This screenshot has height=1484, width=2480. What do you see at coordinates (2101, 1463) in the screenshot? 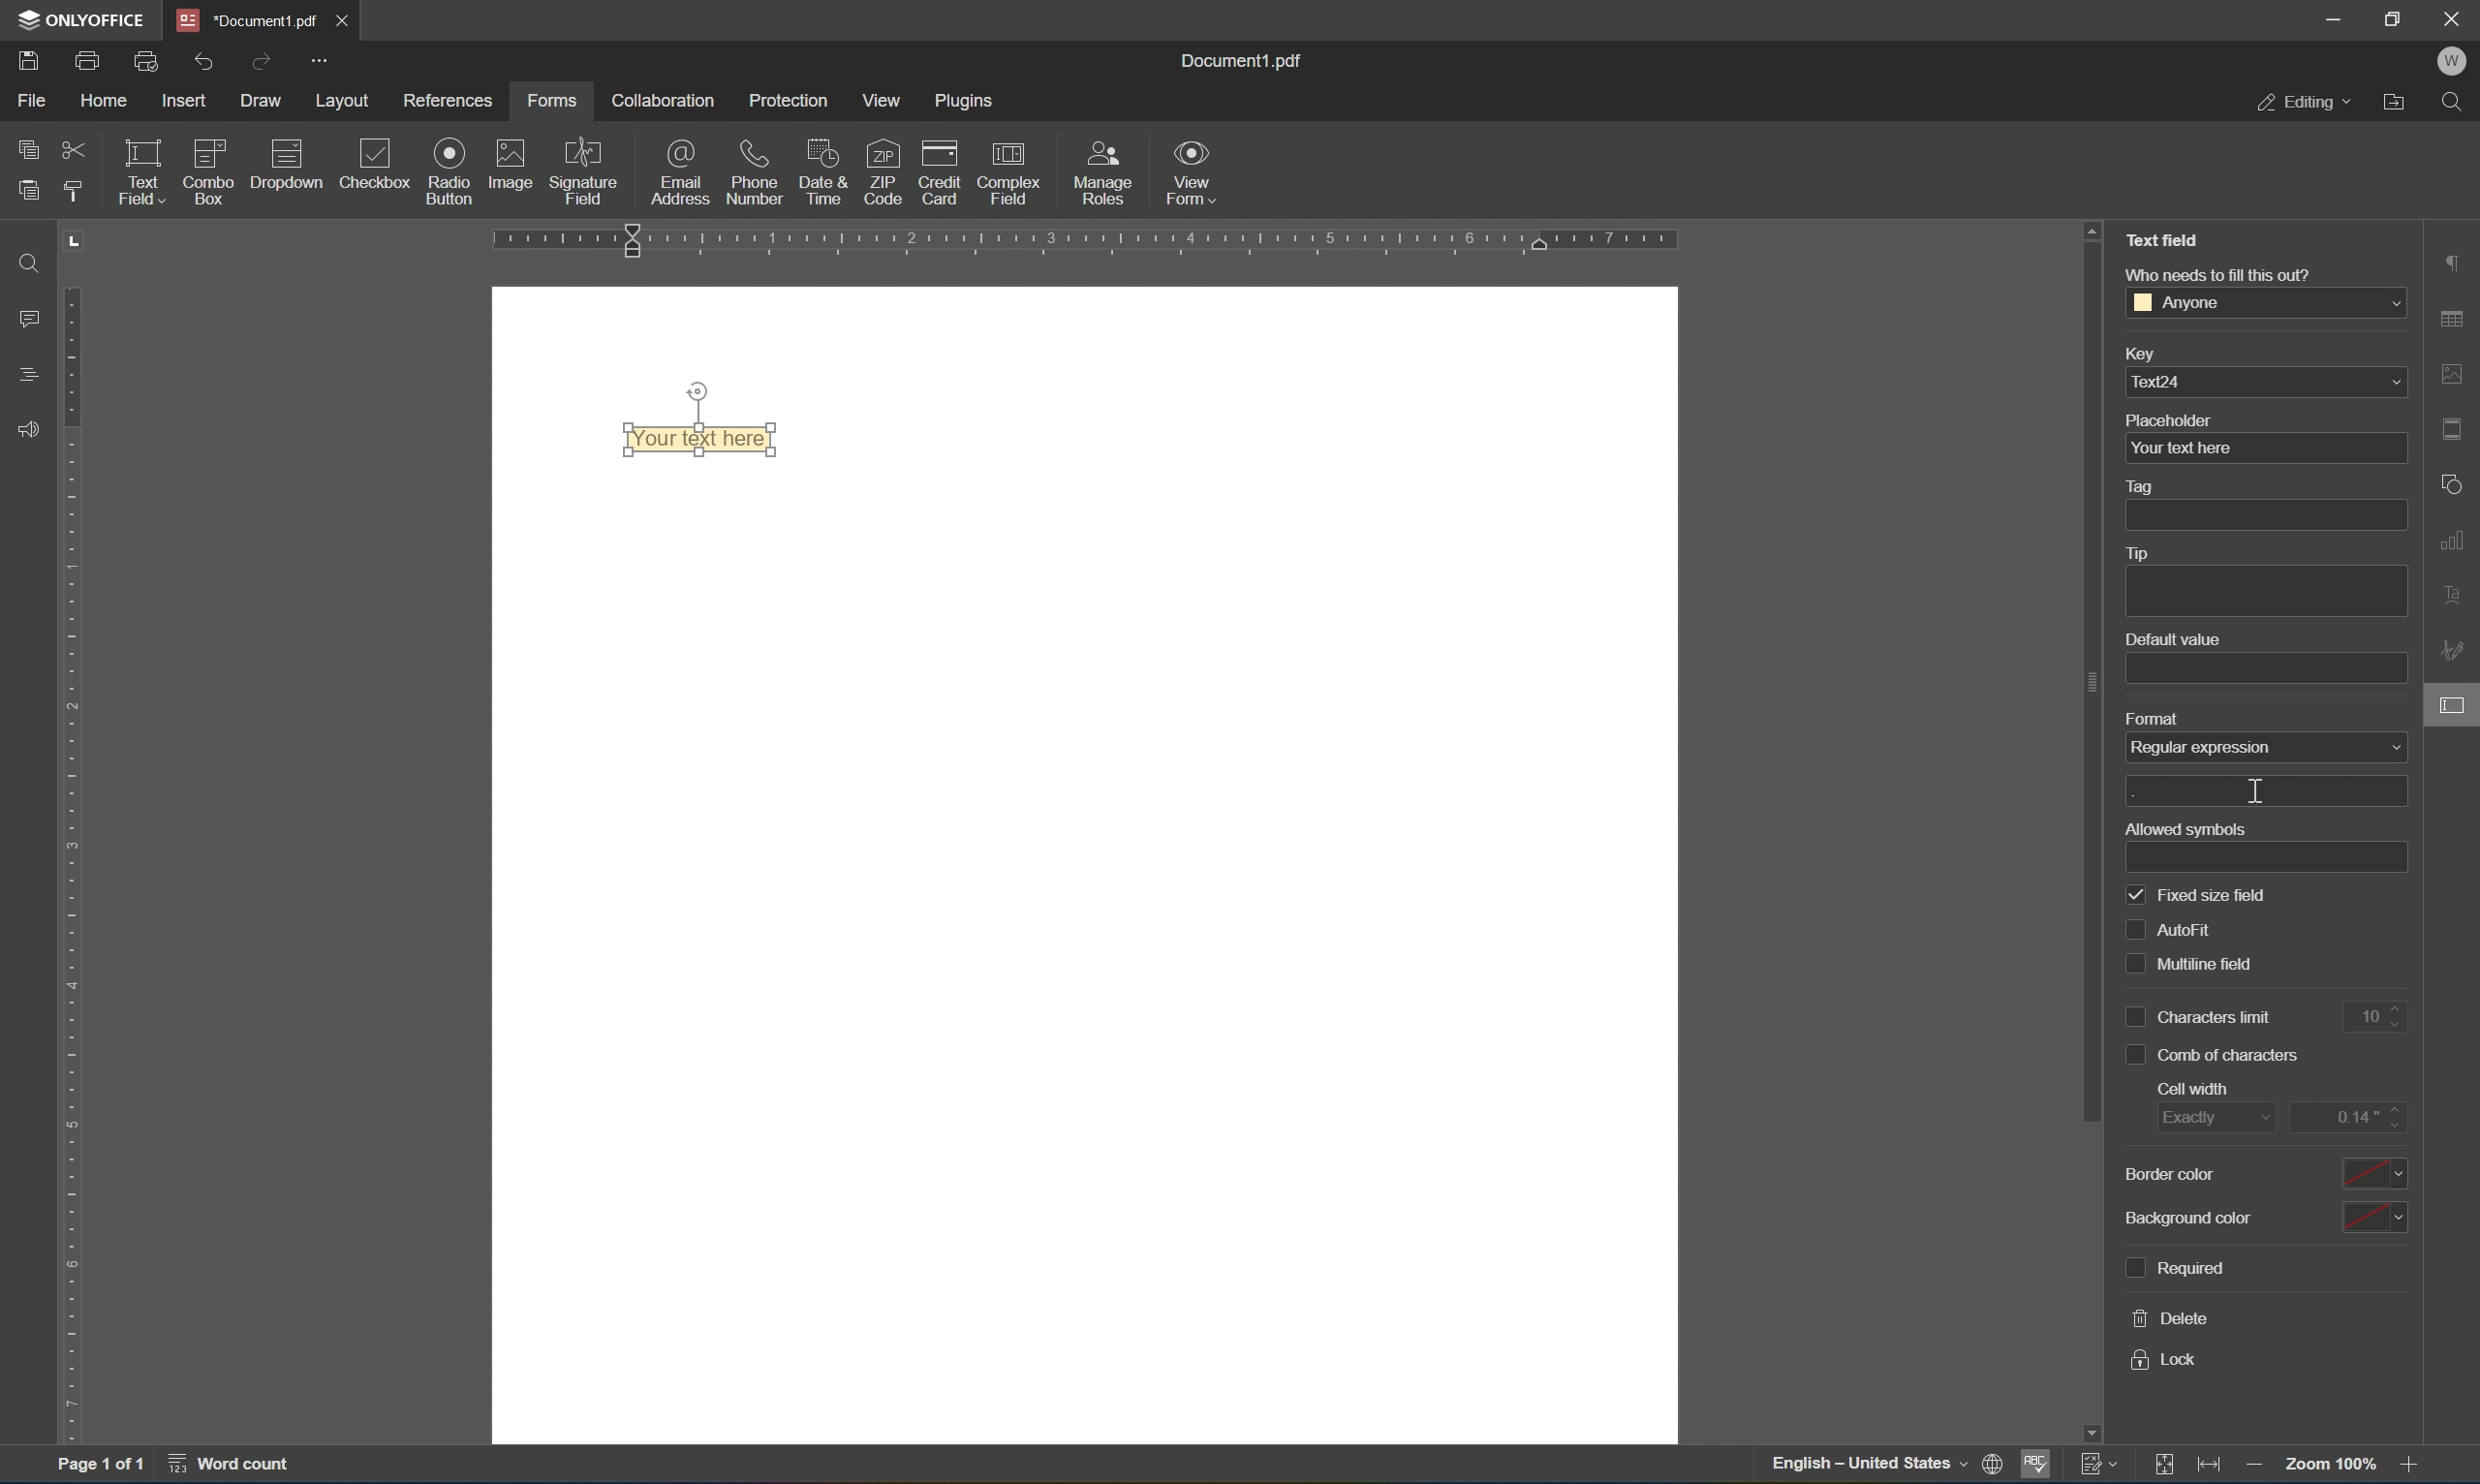
I see `track changes` at bounding box center [2101, 1463].